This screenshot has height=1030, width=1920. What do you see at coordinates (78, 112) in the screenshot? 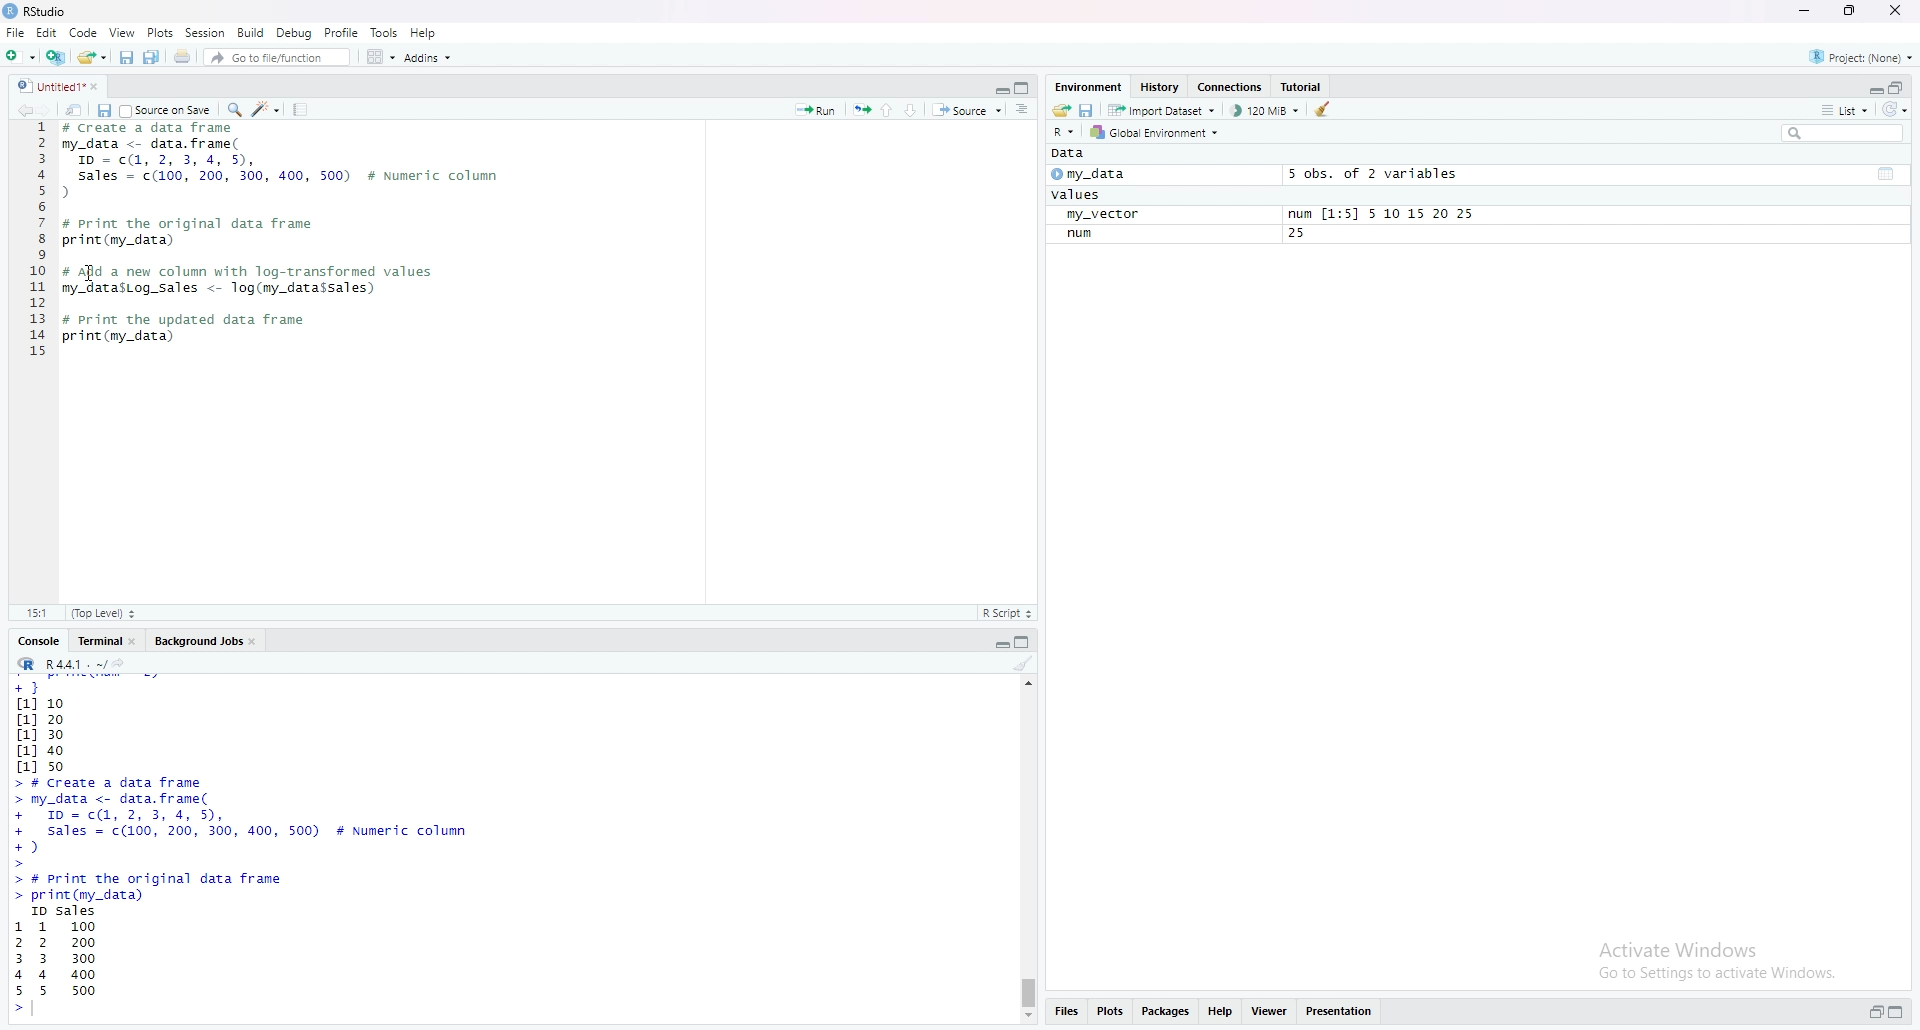
I see `show in new window` at bounding box center [78, 112].